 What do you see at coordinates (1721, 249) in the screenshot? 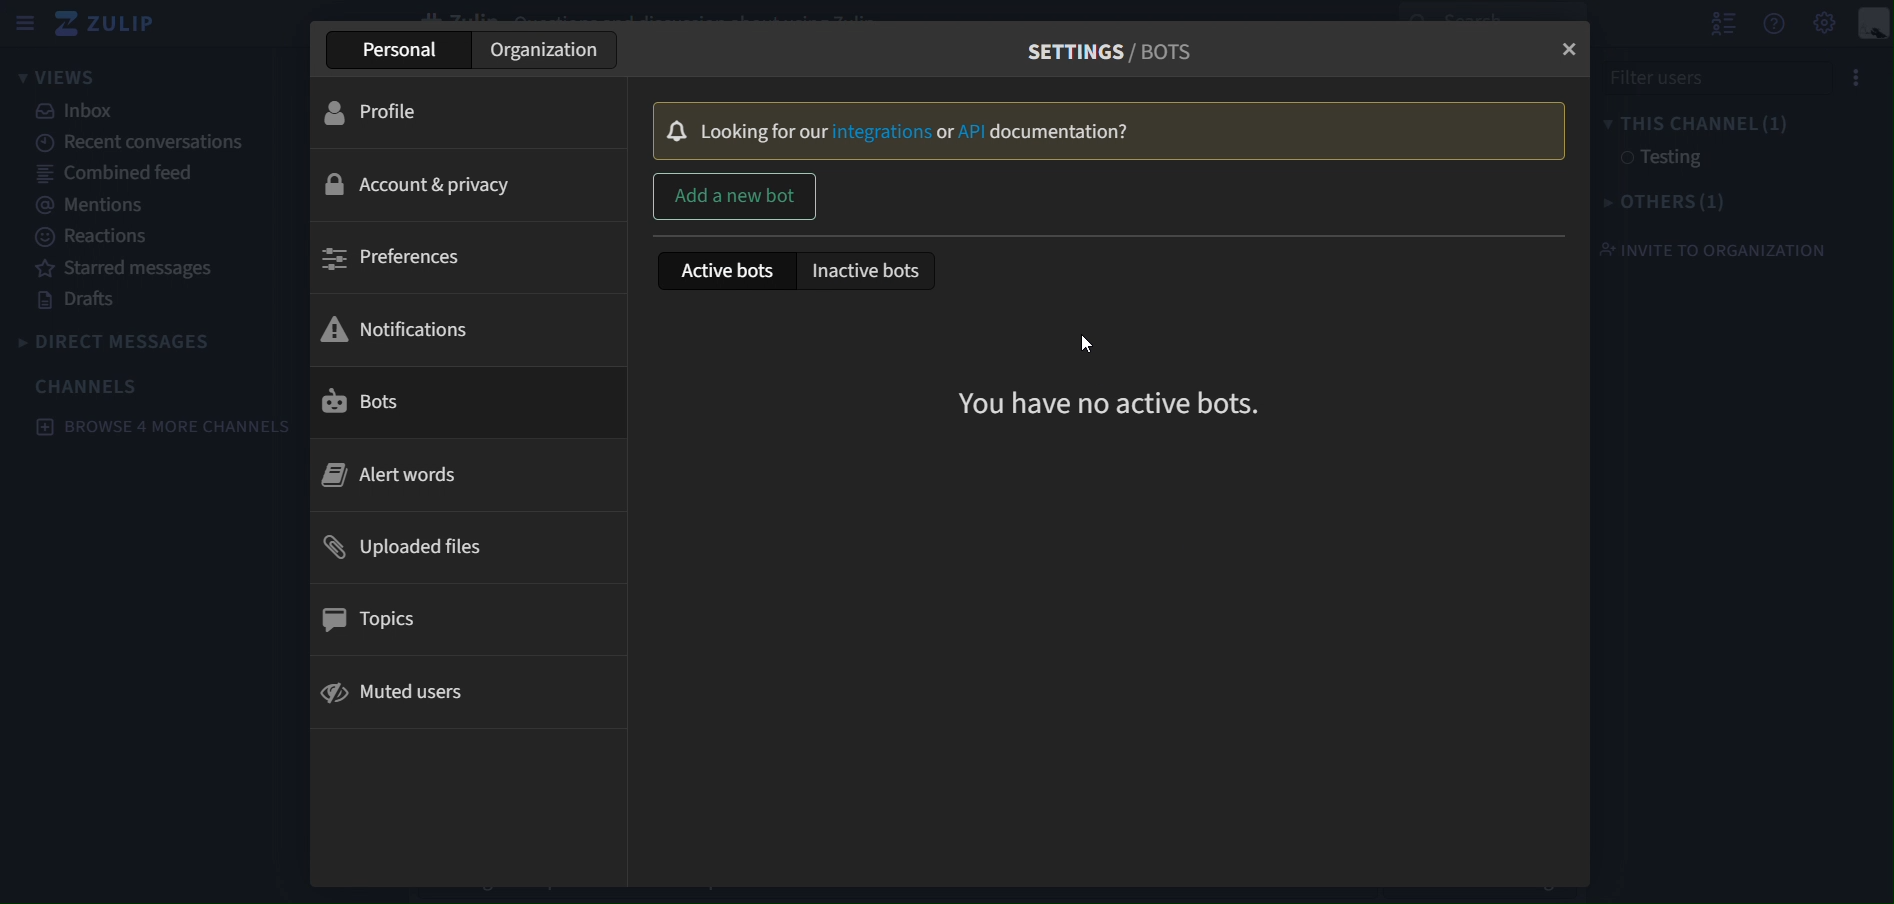
I see `invite to organization` at bounding box center [1721, 249].